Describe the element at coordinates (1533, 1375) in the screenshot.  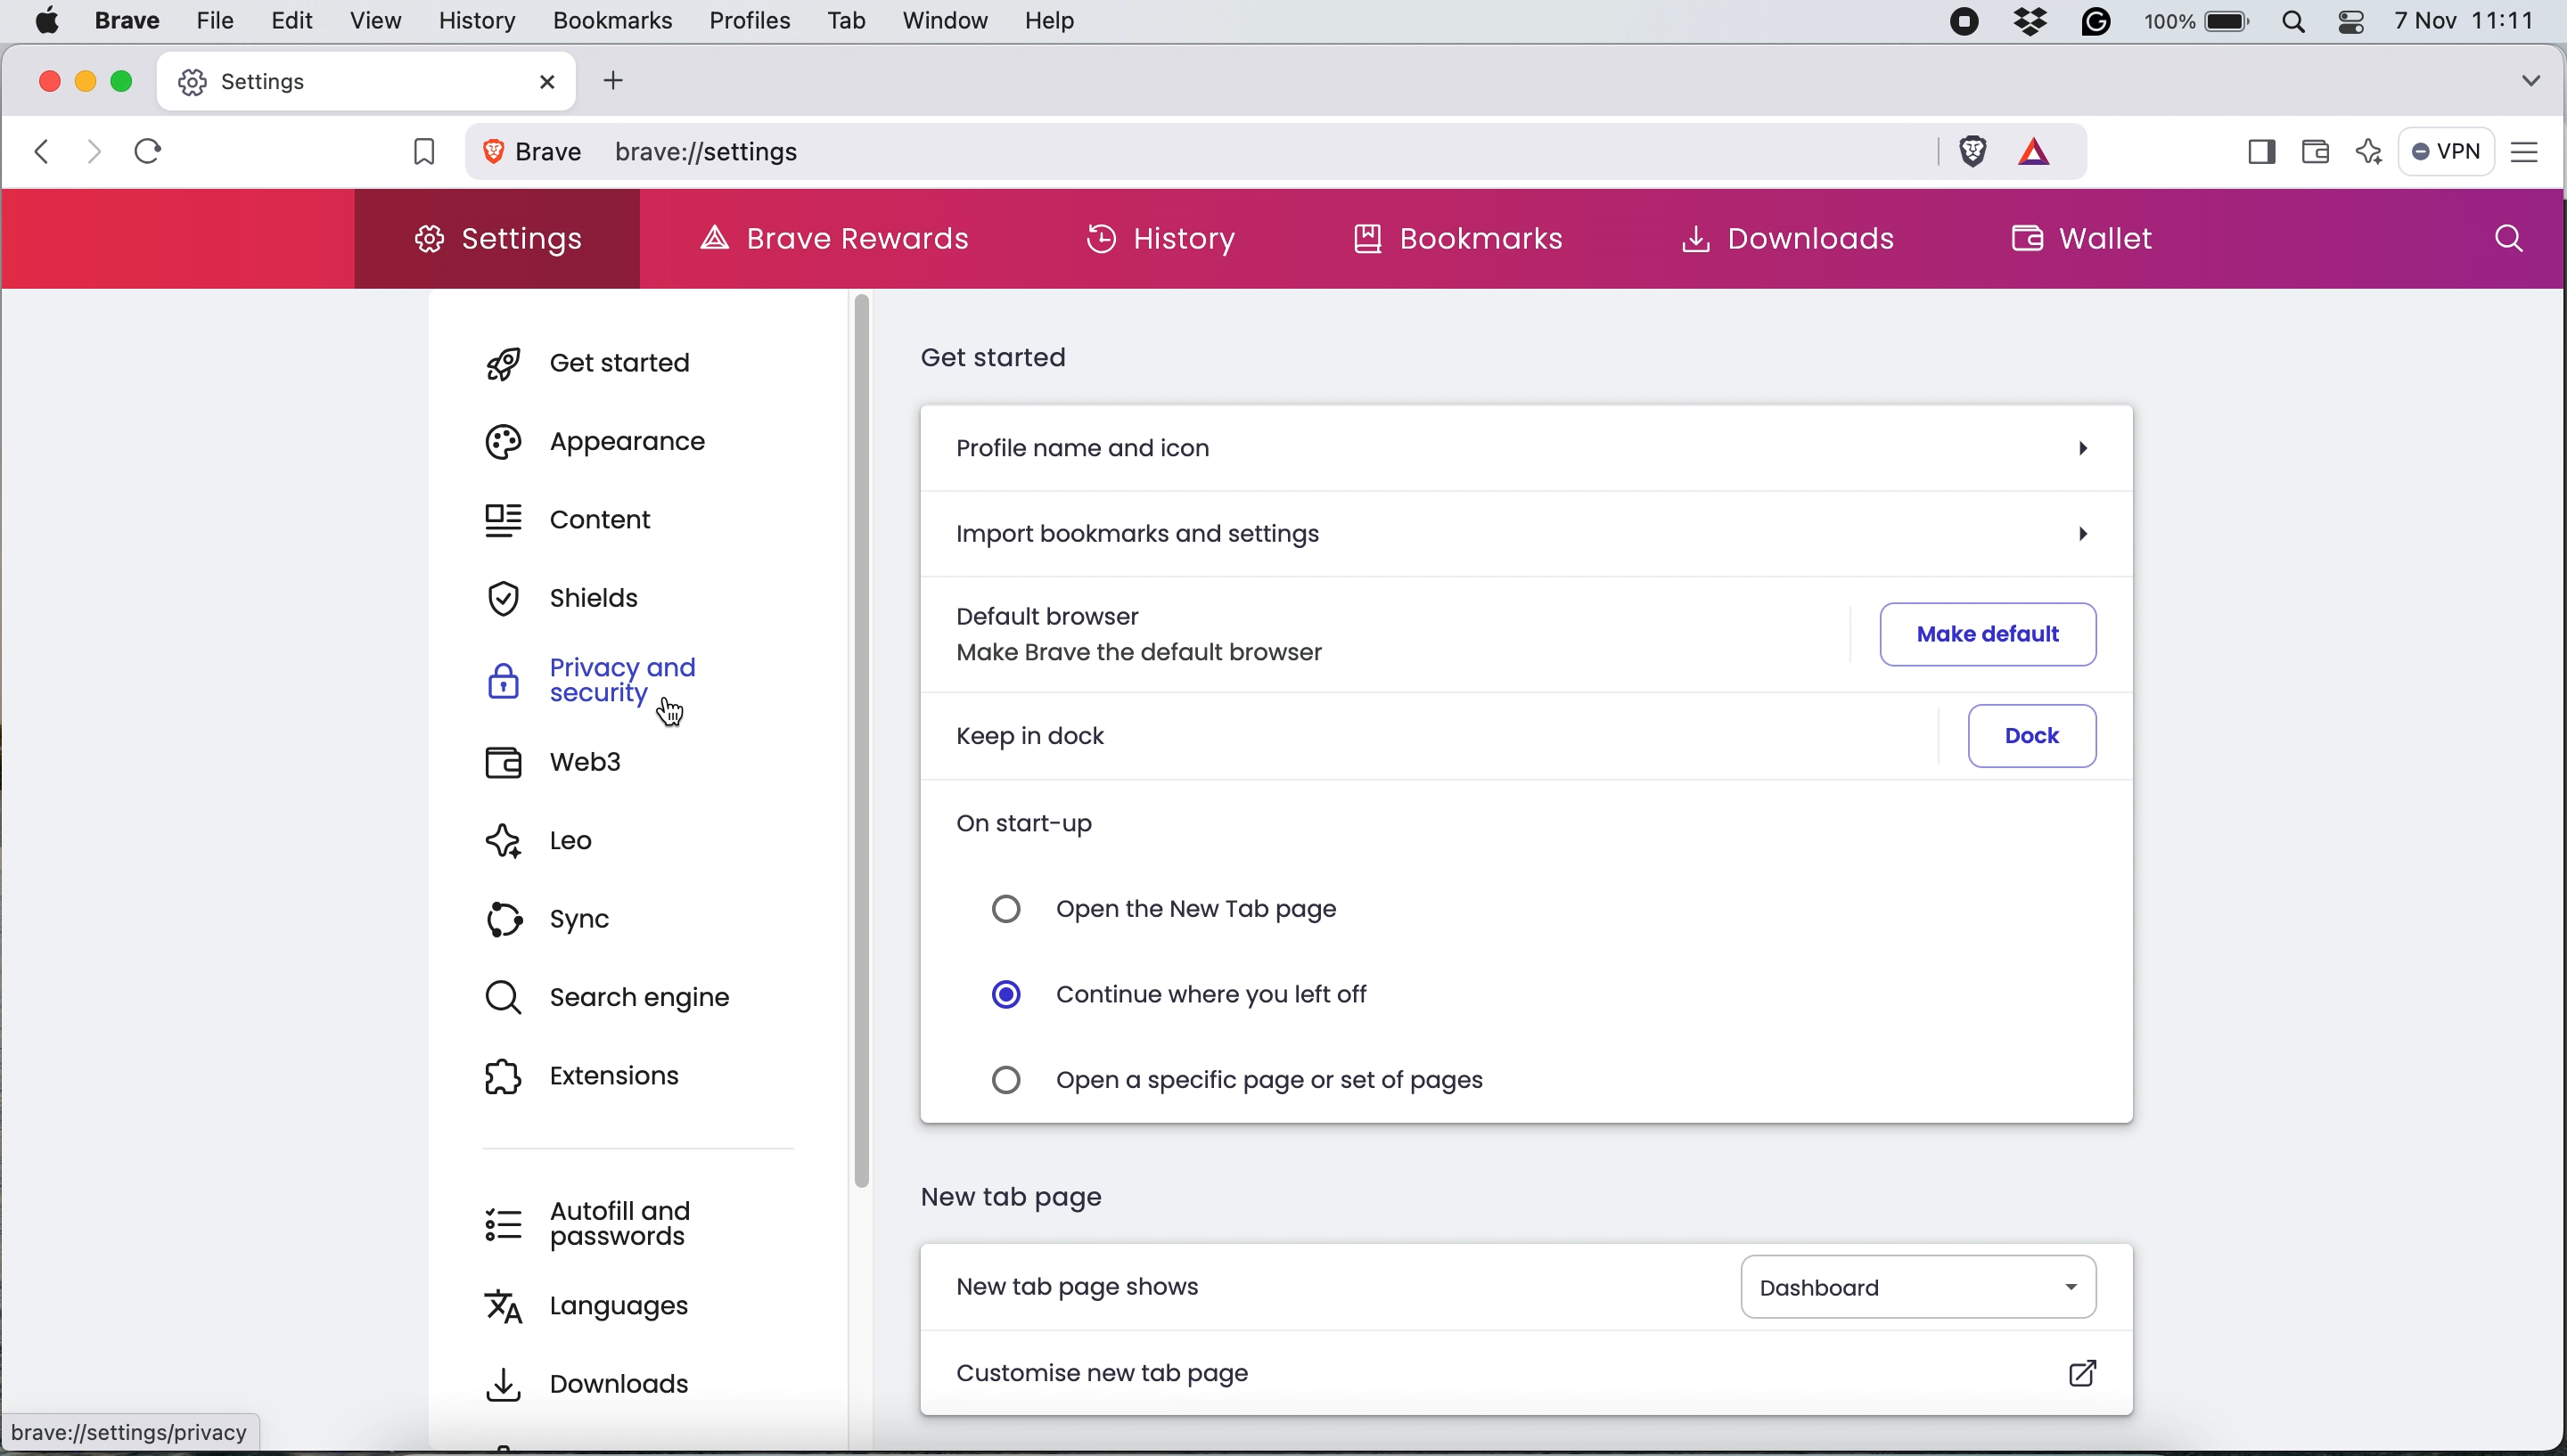
I see `customise new tab page` at that location.